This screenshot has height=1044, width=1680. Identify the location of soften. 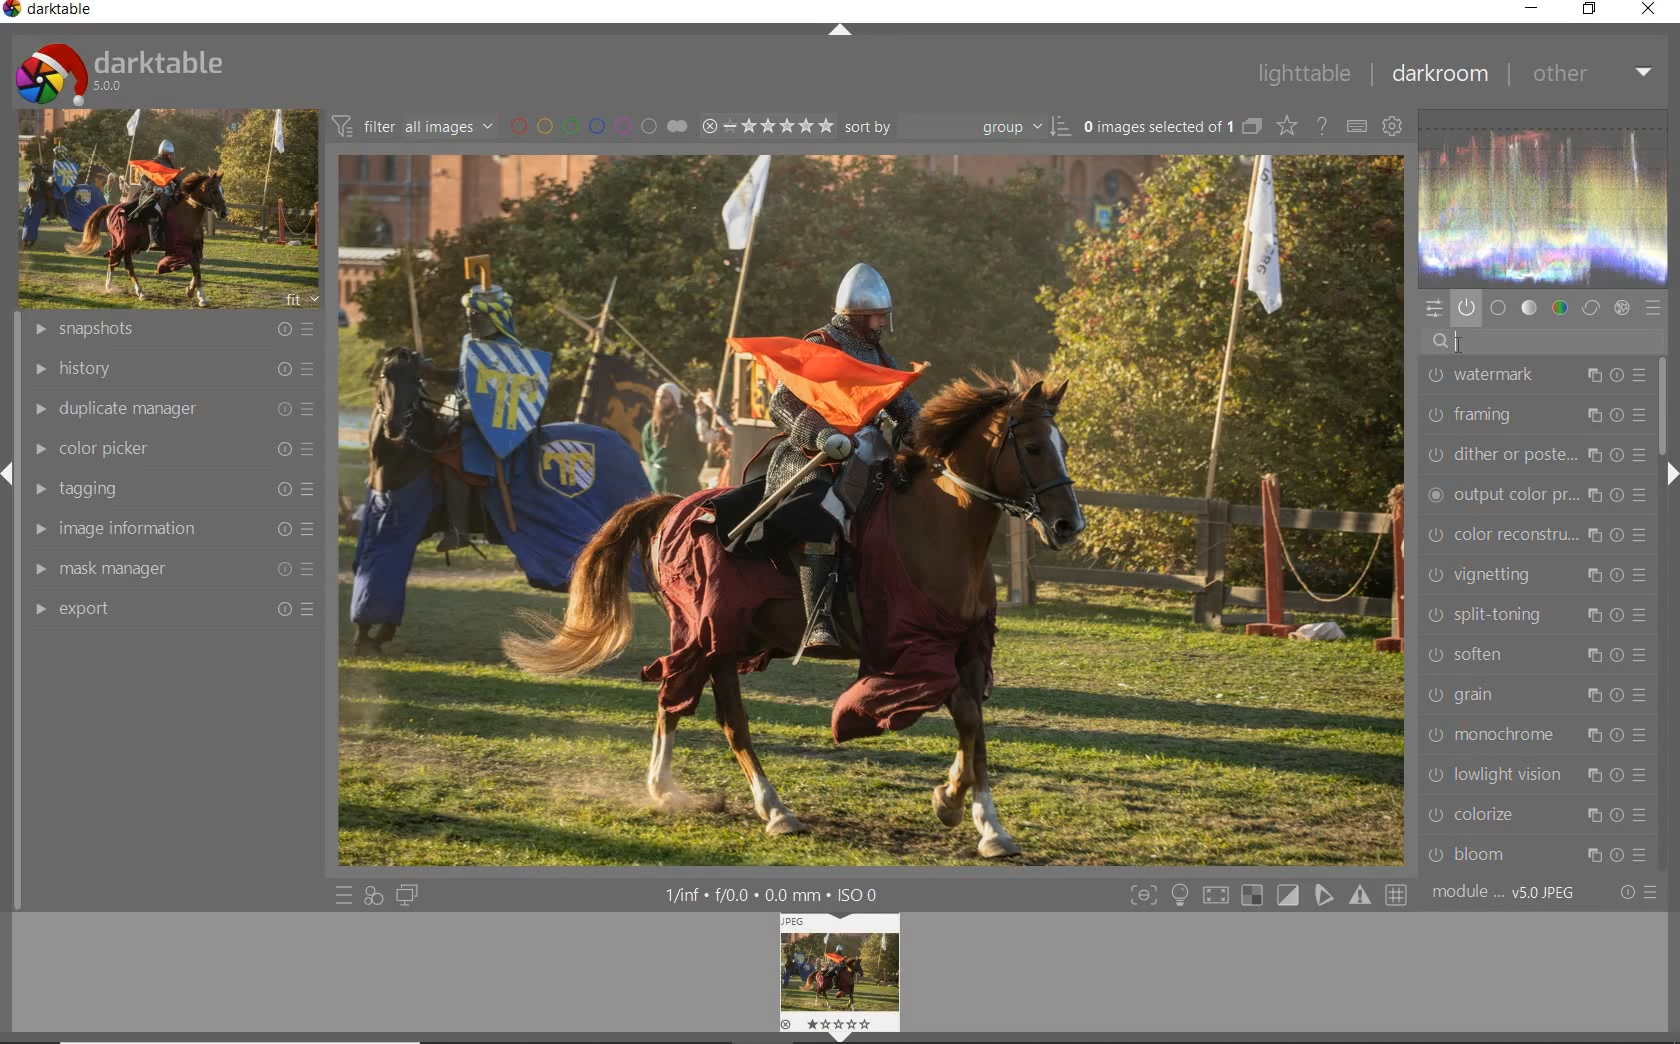
(1535, 658).